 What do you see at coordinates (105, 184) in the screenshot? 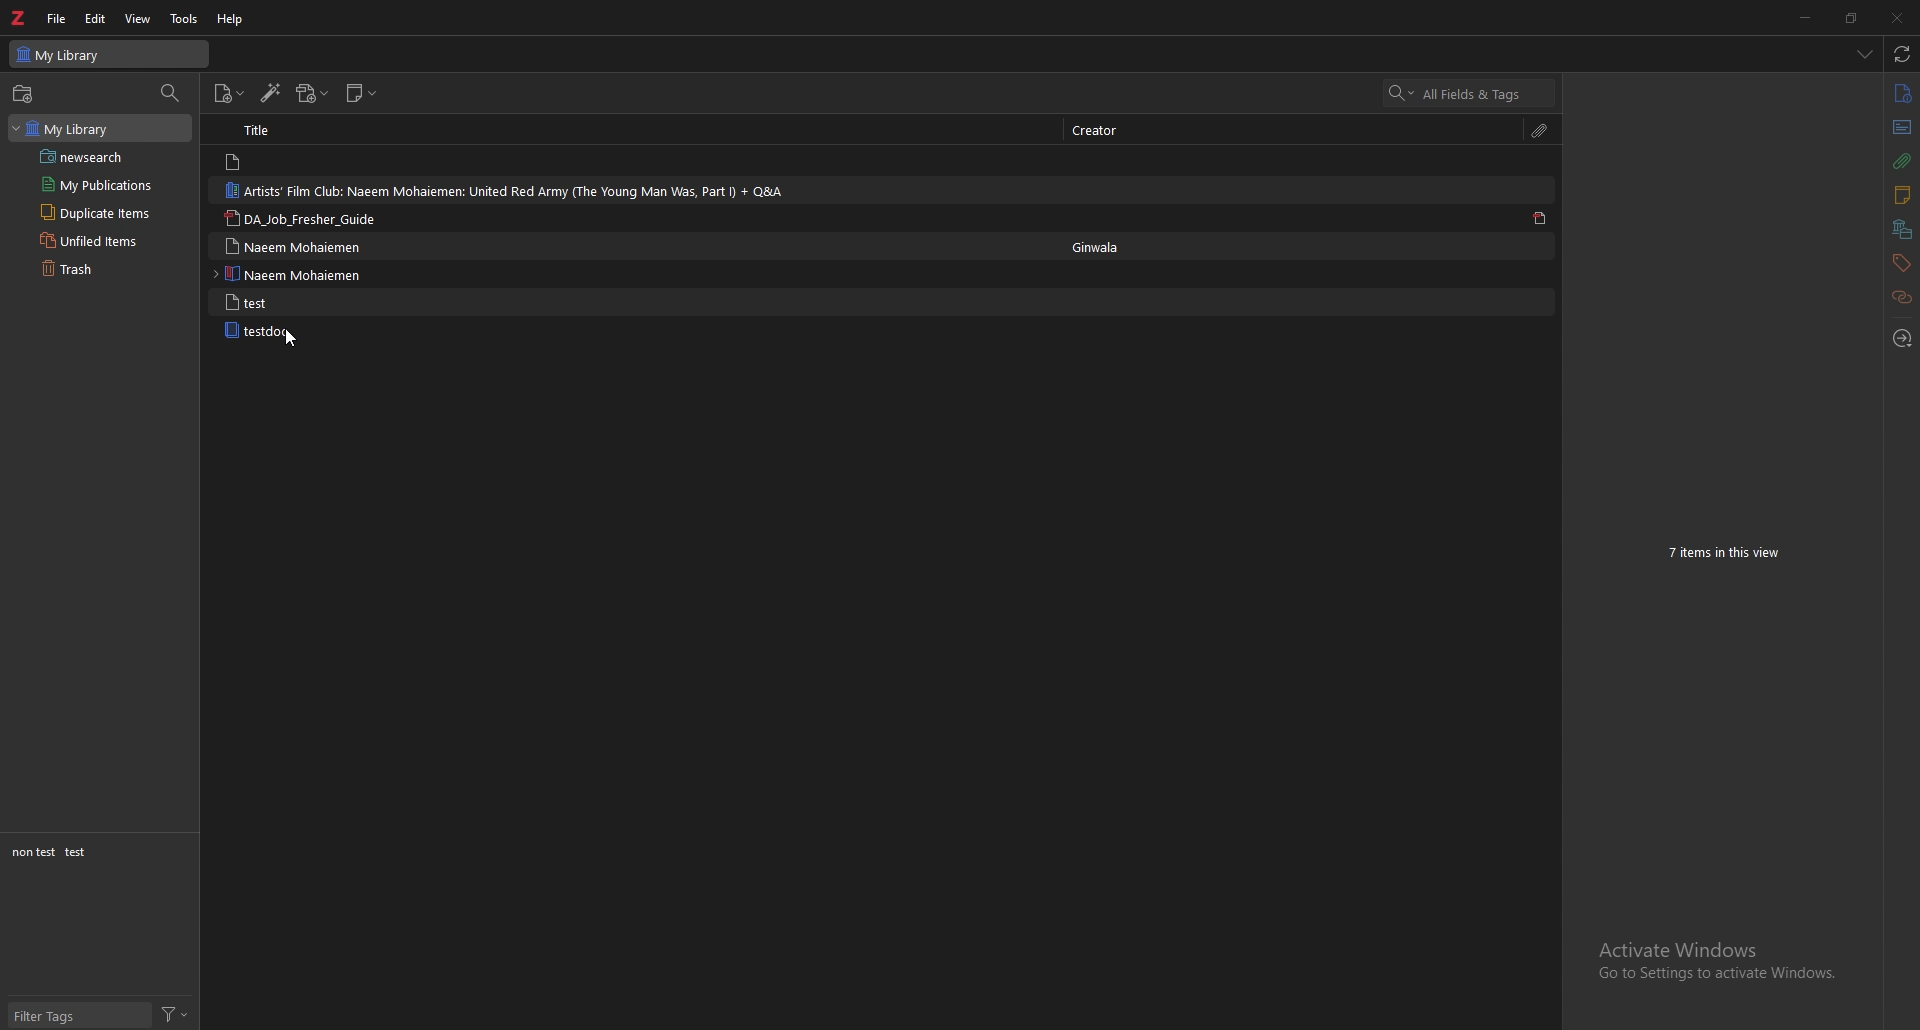
I see `my publications` at bounding box center [105, 184].